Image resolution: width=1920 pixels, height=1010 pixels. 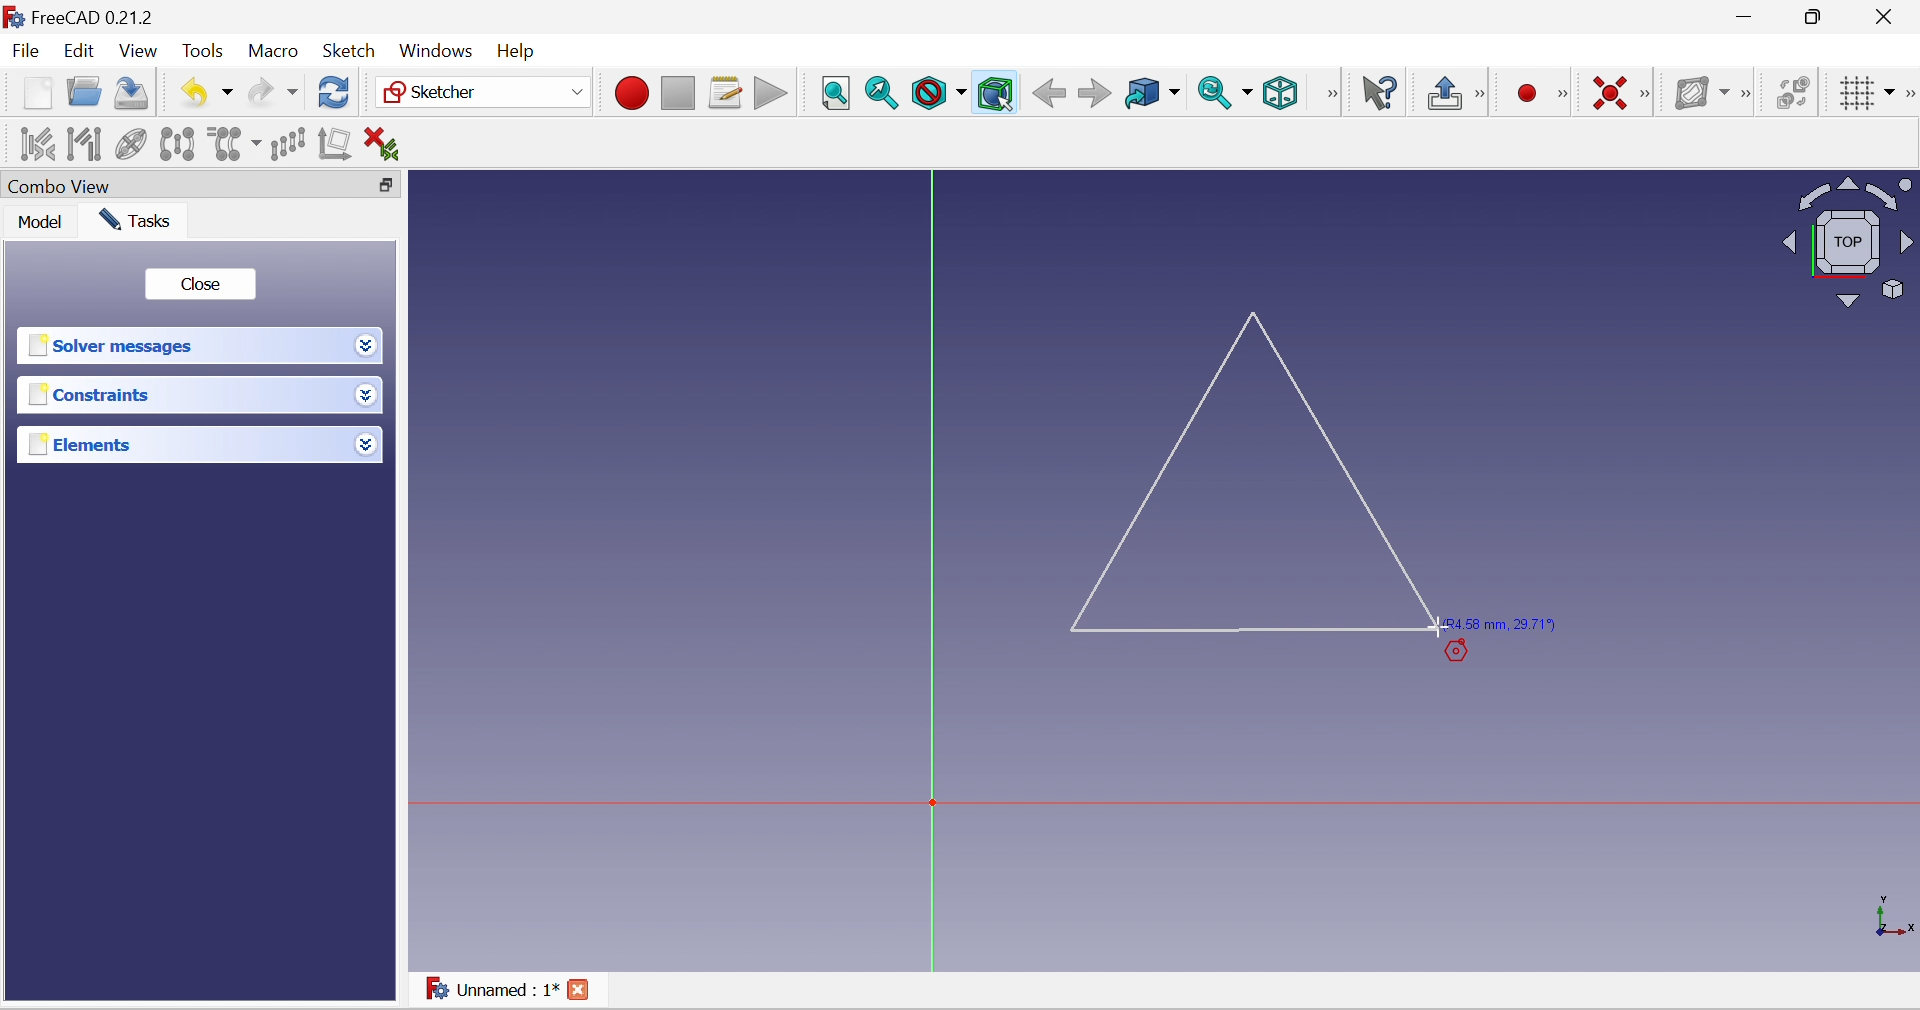 What do you see at coordinates (1702, 94) in the screenshot?
I see `Show/hide B-spline information layer` at bounding box center [1702, 94].